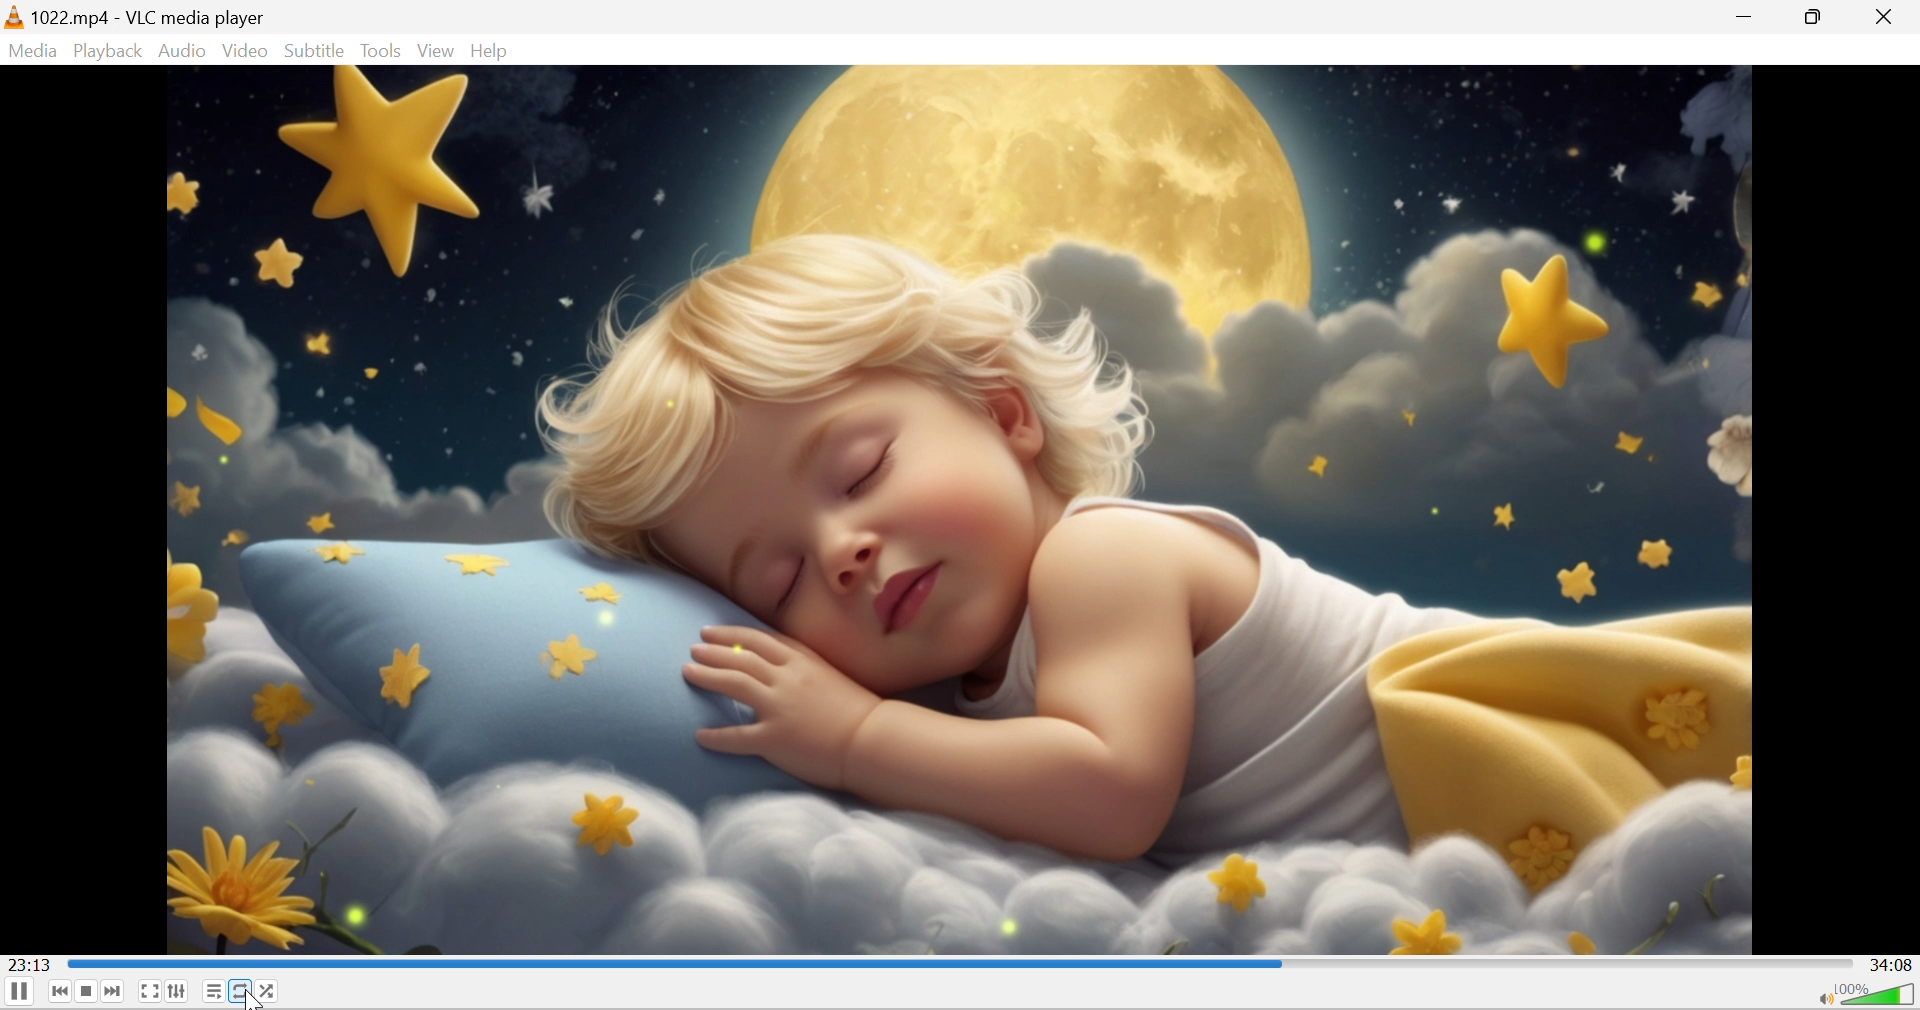  Describe the element at coordinates (32, 51) in the screenshot. I see `Media` at that location.